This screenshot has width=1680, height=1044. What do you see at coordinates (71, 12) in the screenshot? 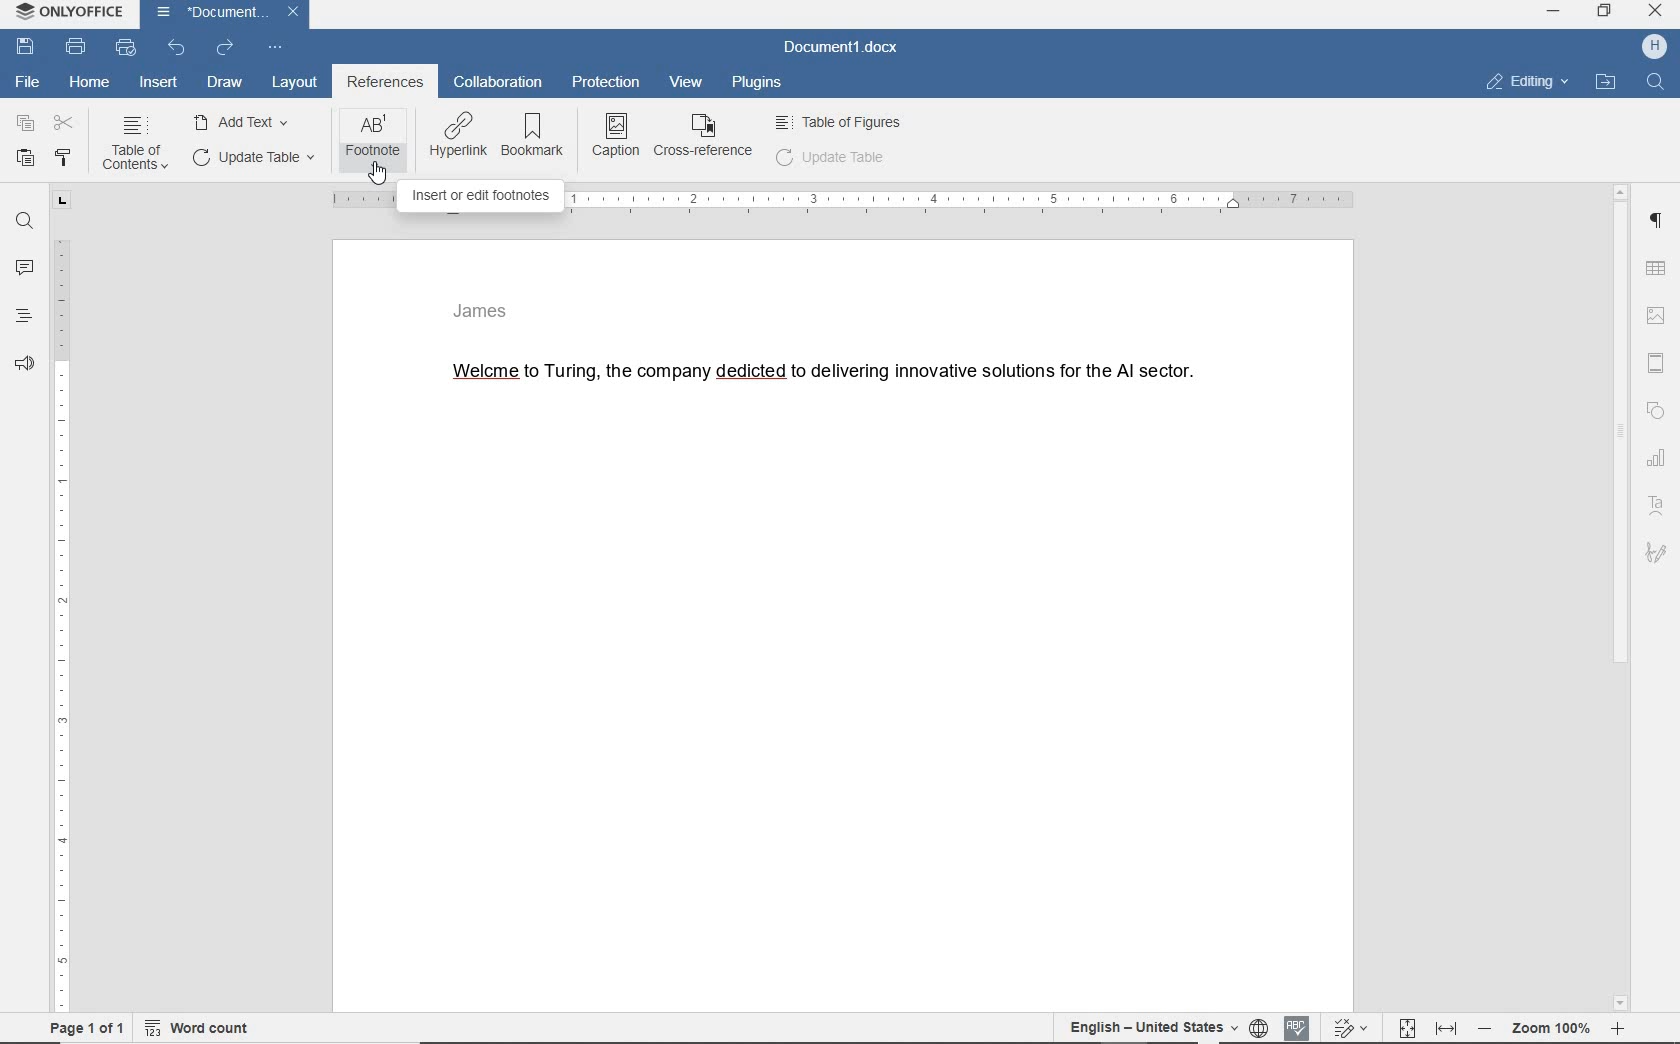
I see `system name` at bounding box center [71, 12].